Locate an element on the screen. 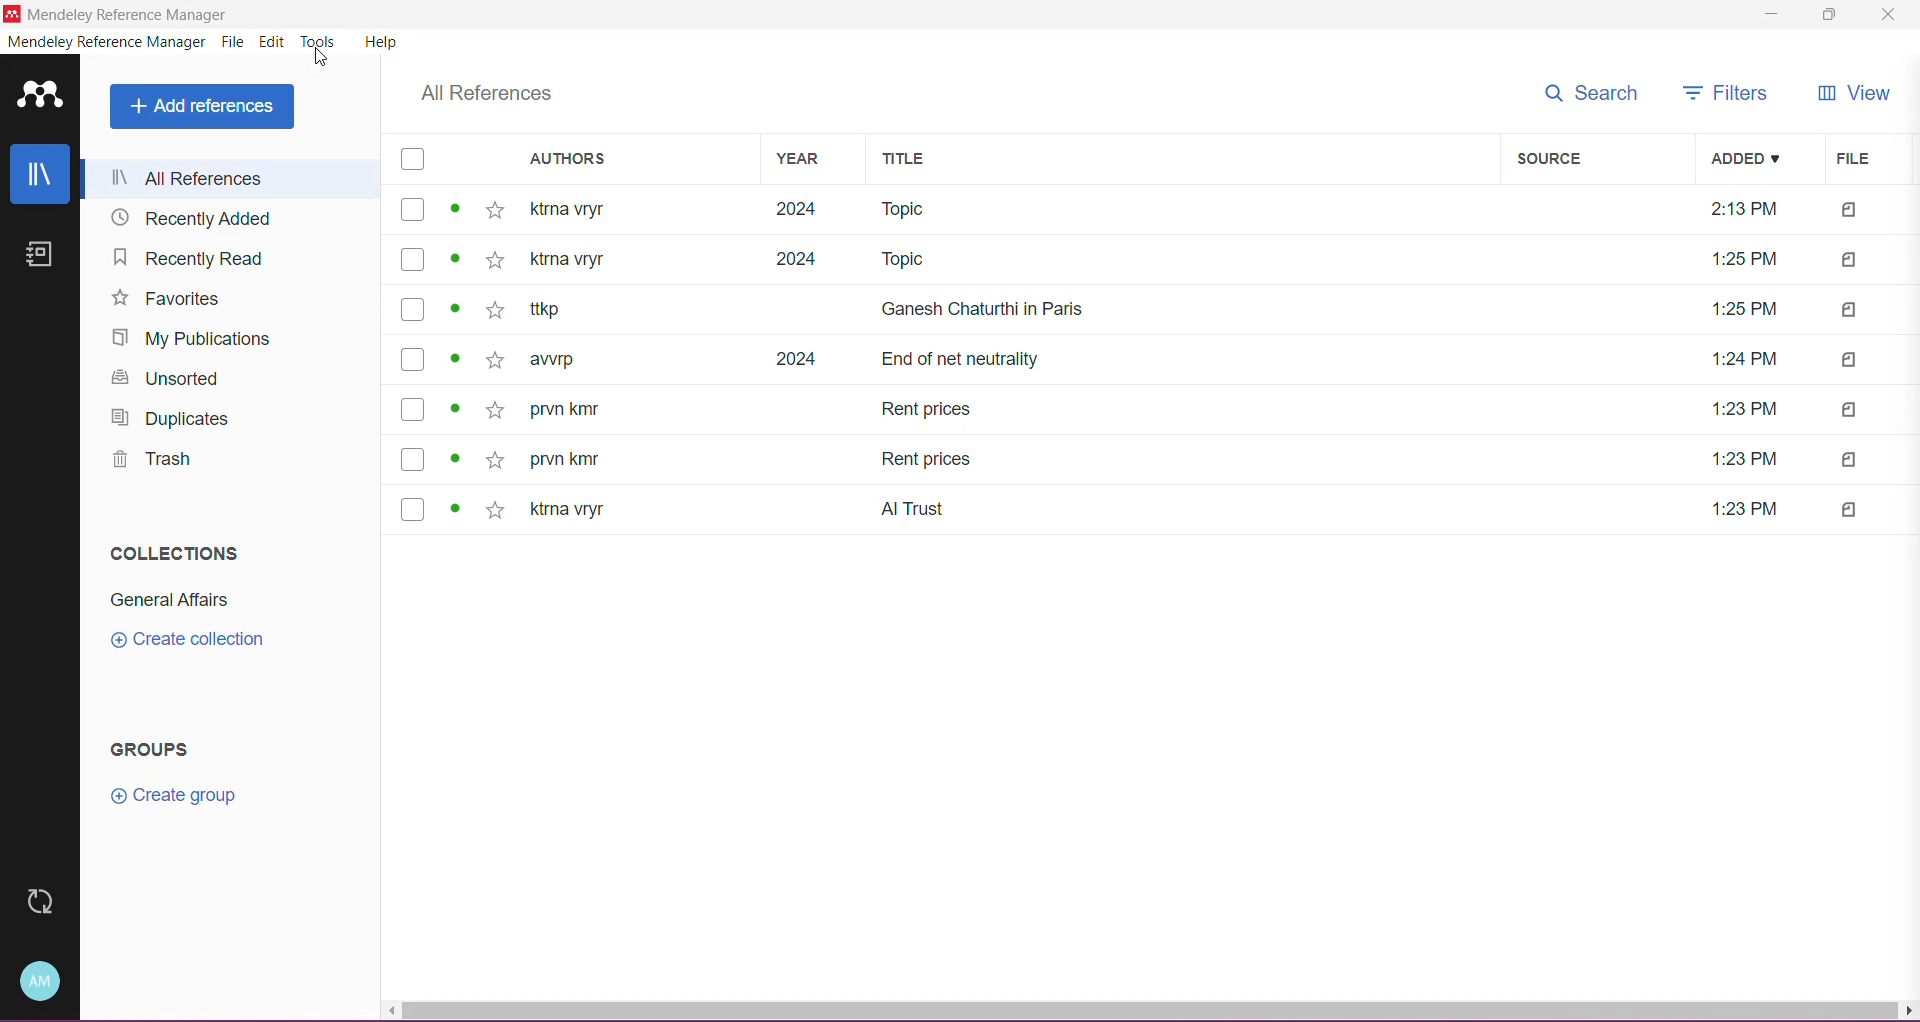 This screenshot has height=1022, width=1920. time is located at coordinates (1743, 260).